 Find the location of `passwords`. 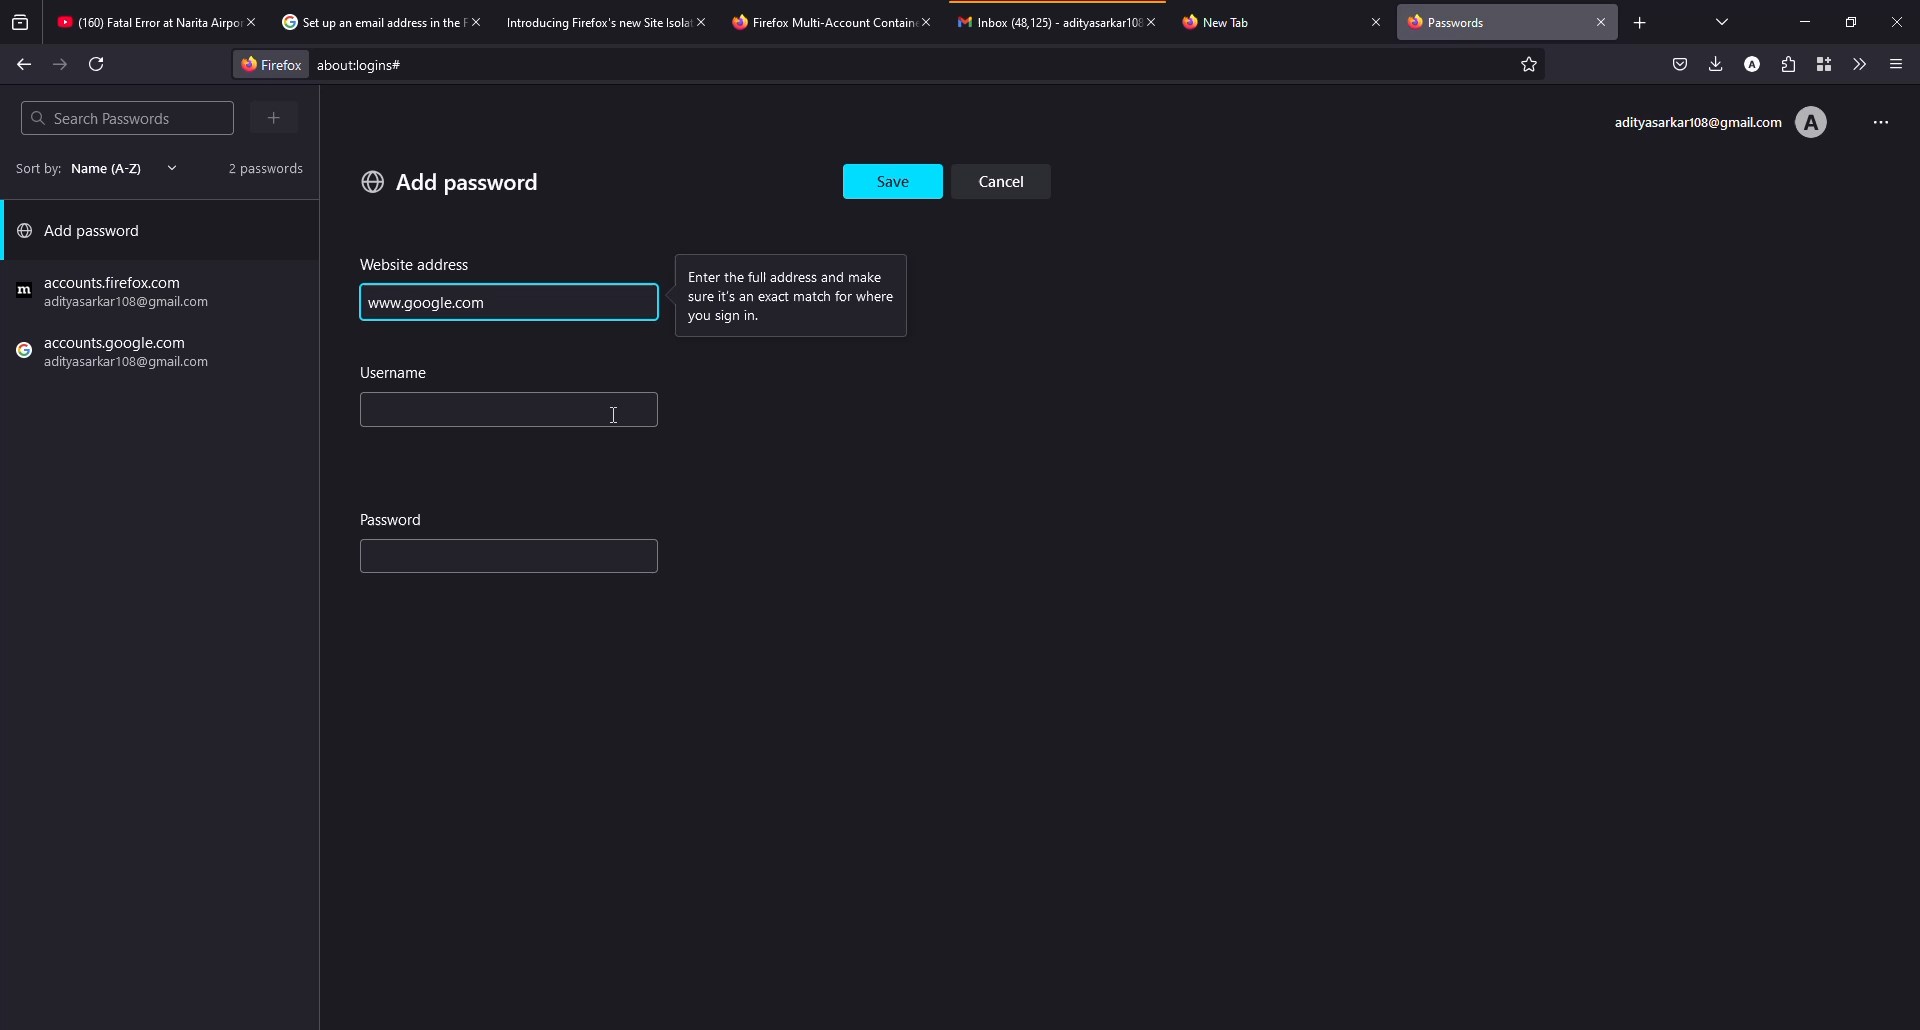

passwords is located at coordinates (1452, 24).